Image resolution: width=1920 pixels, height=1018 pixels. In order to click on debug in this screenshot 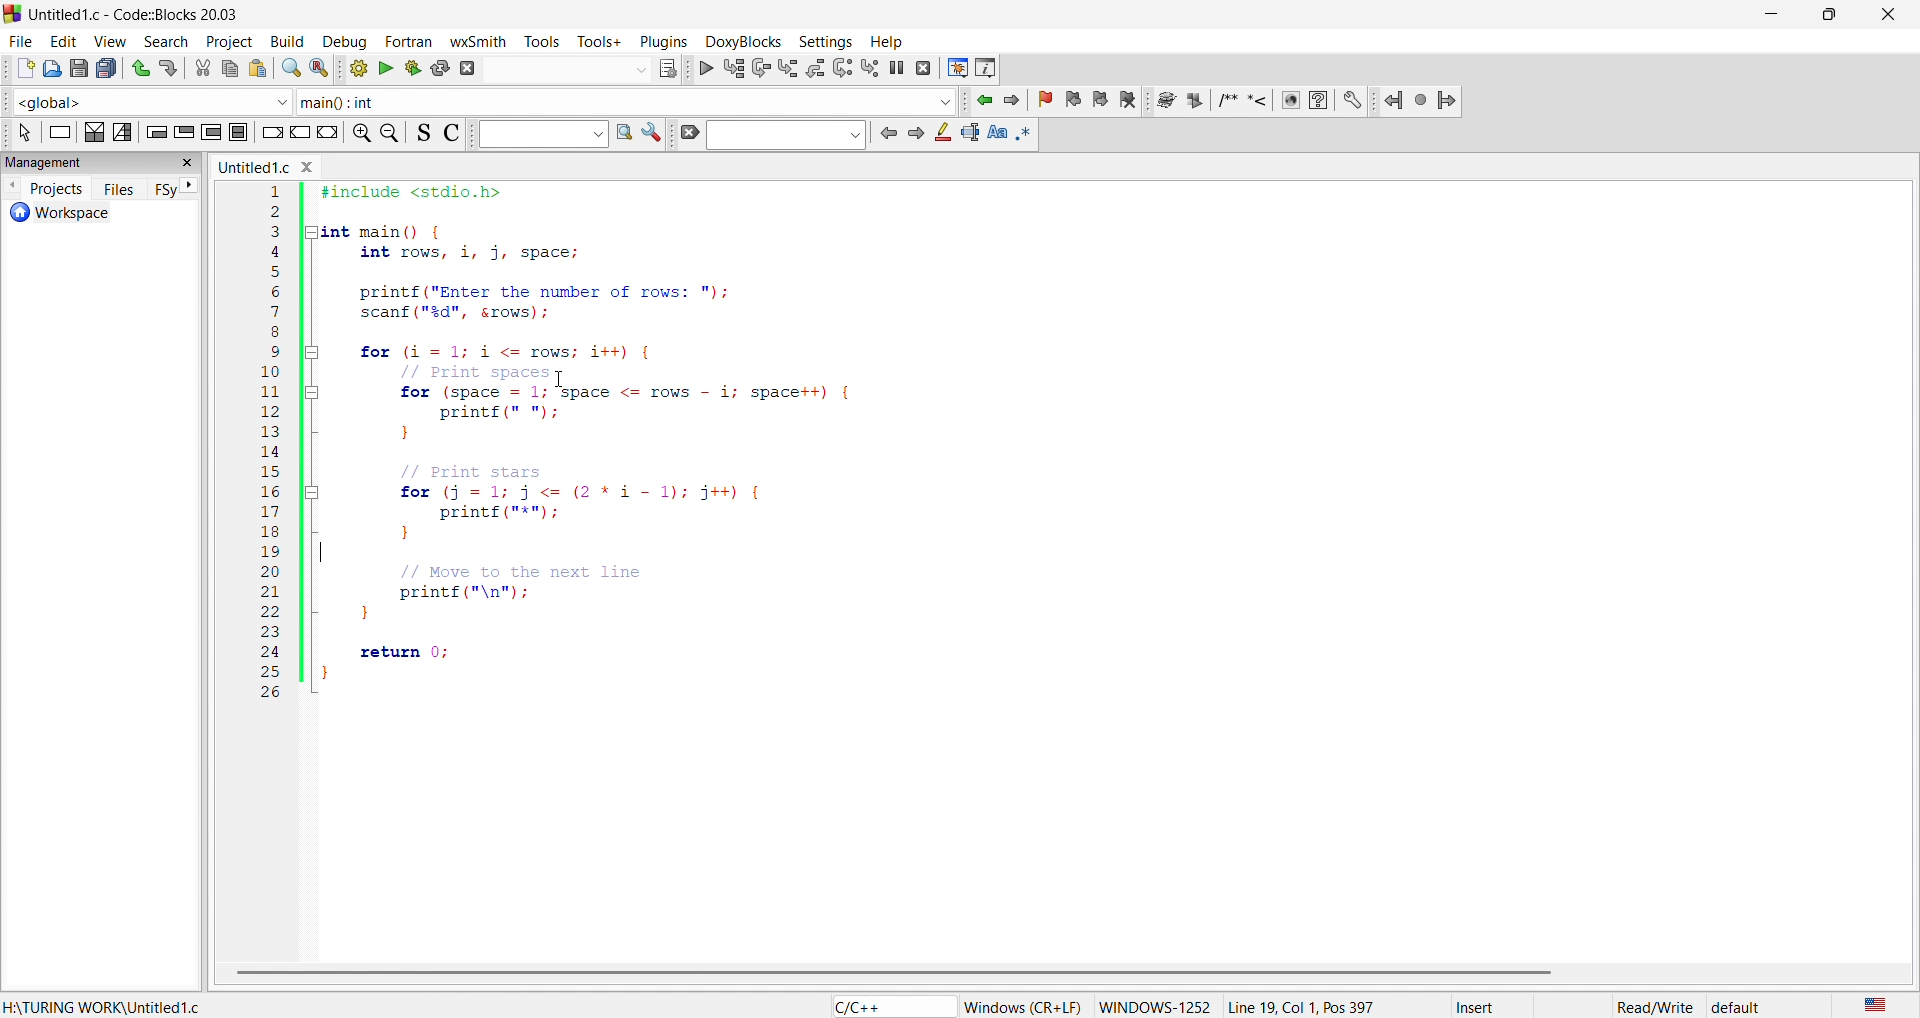, I will do `click(342, 41)`.